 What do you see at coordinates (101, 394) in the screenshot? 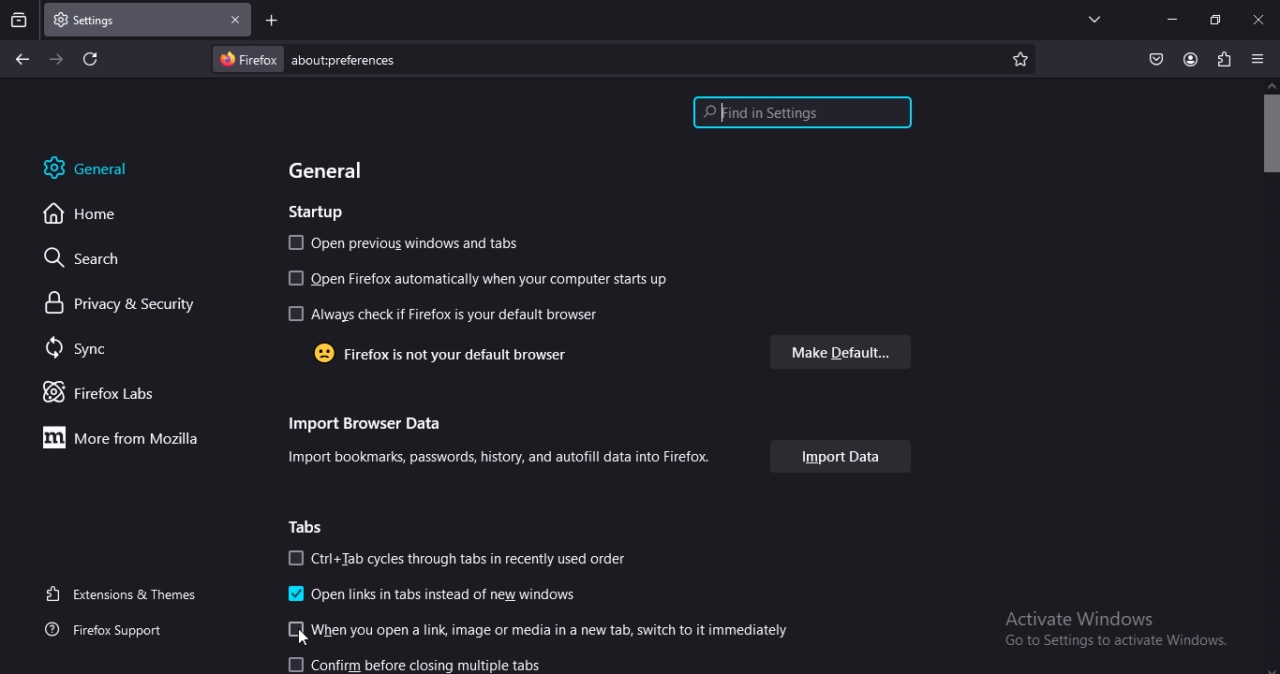
I see `firefox labs` at bounding box center [101, 394].